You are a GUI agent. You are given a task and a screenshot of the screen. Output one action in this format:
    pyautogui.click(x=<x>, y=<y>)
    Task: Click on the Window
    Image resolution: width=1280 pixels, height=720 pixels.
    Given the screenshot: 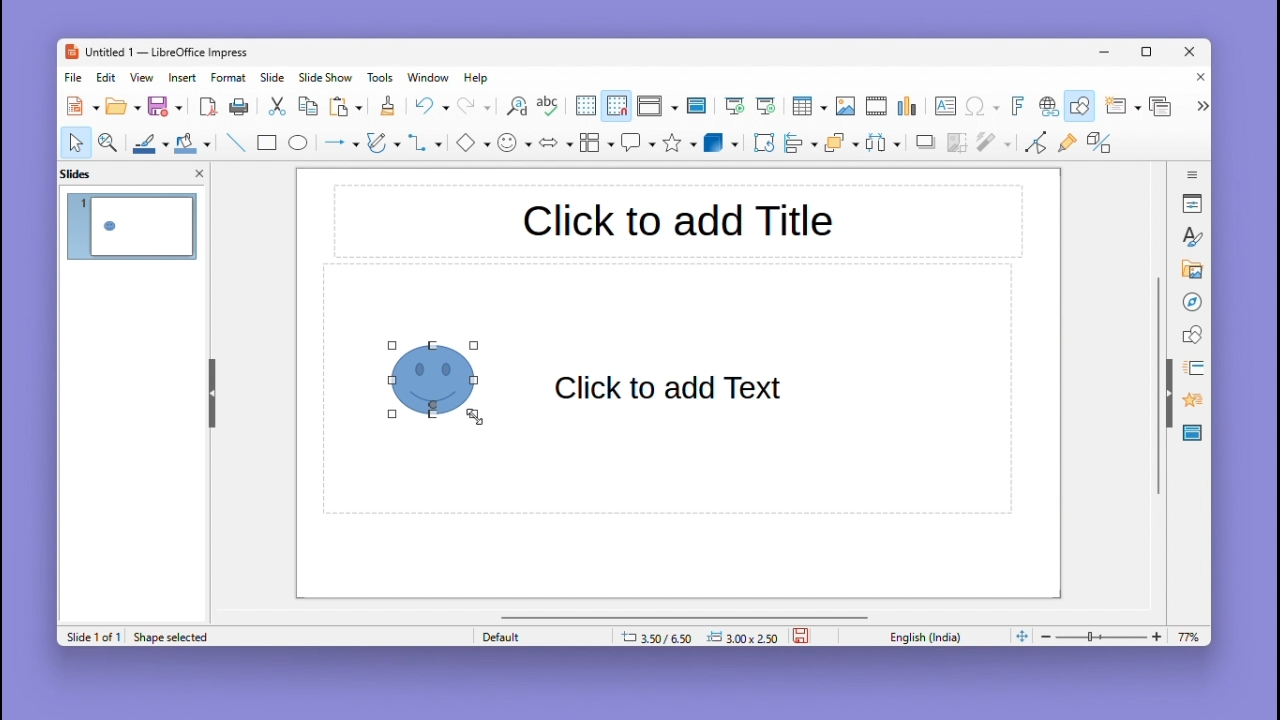 What is the action you would take?
    pyautogui.click(x=433, y=77)
    